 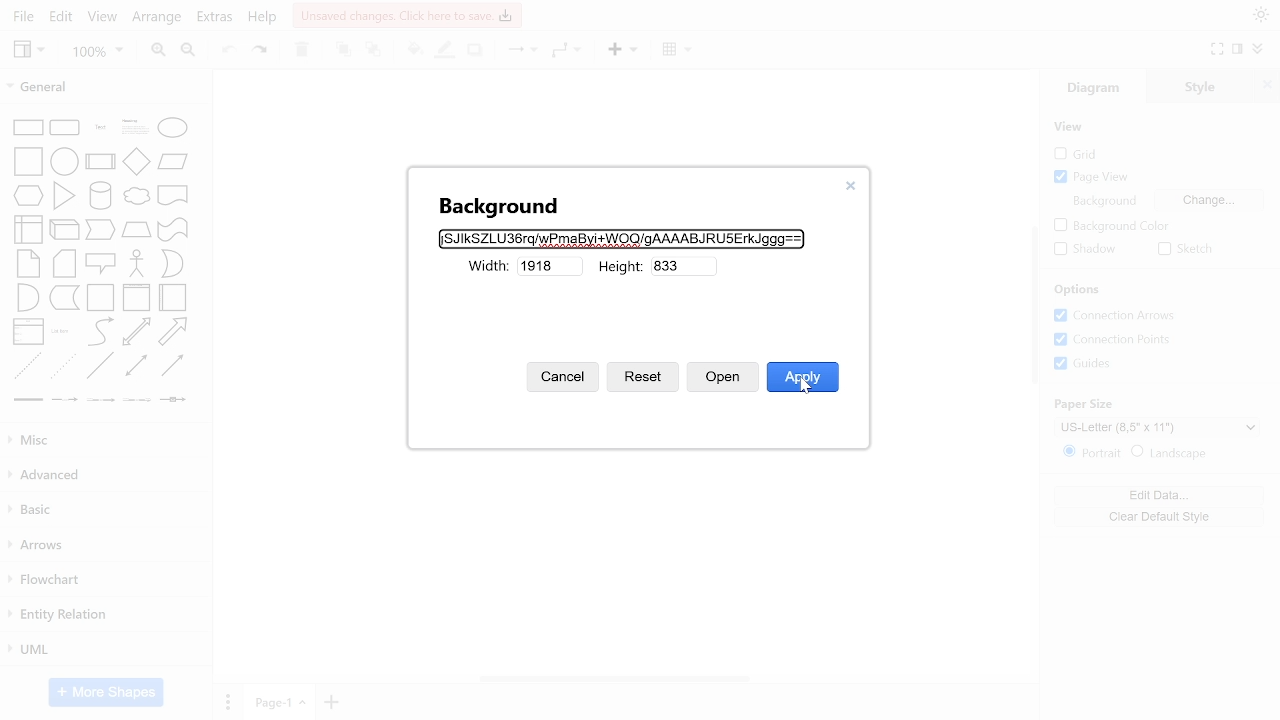 What do you see at coordinates (1093, 452) in the screenshot?
I see `potrait` at bounding box center [1093, 452].